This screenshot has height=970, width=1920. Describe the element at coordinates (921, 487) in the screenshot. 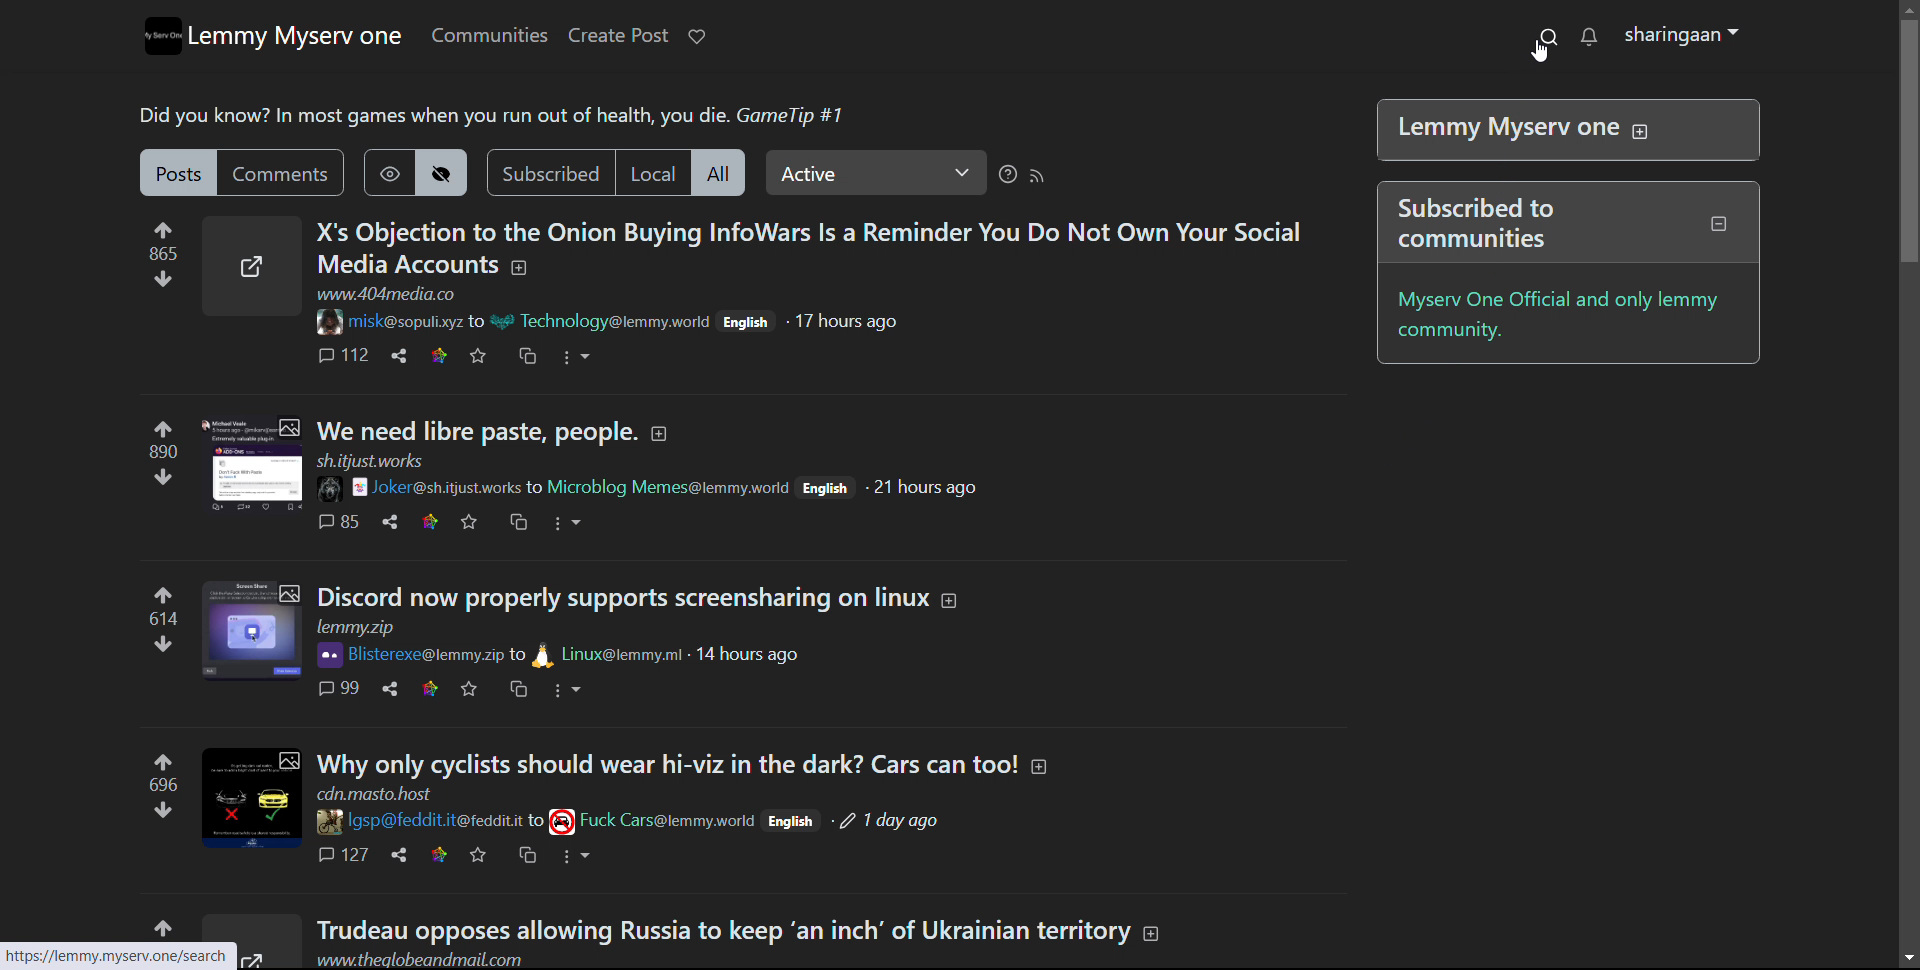

I see `21 hours ago` at that location.